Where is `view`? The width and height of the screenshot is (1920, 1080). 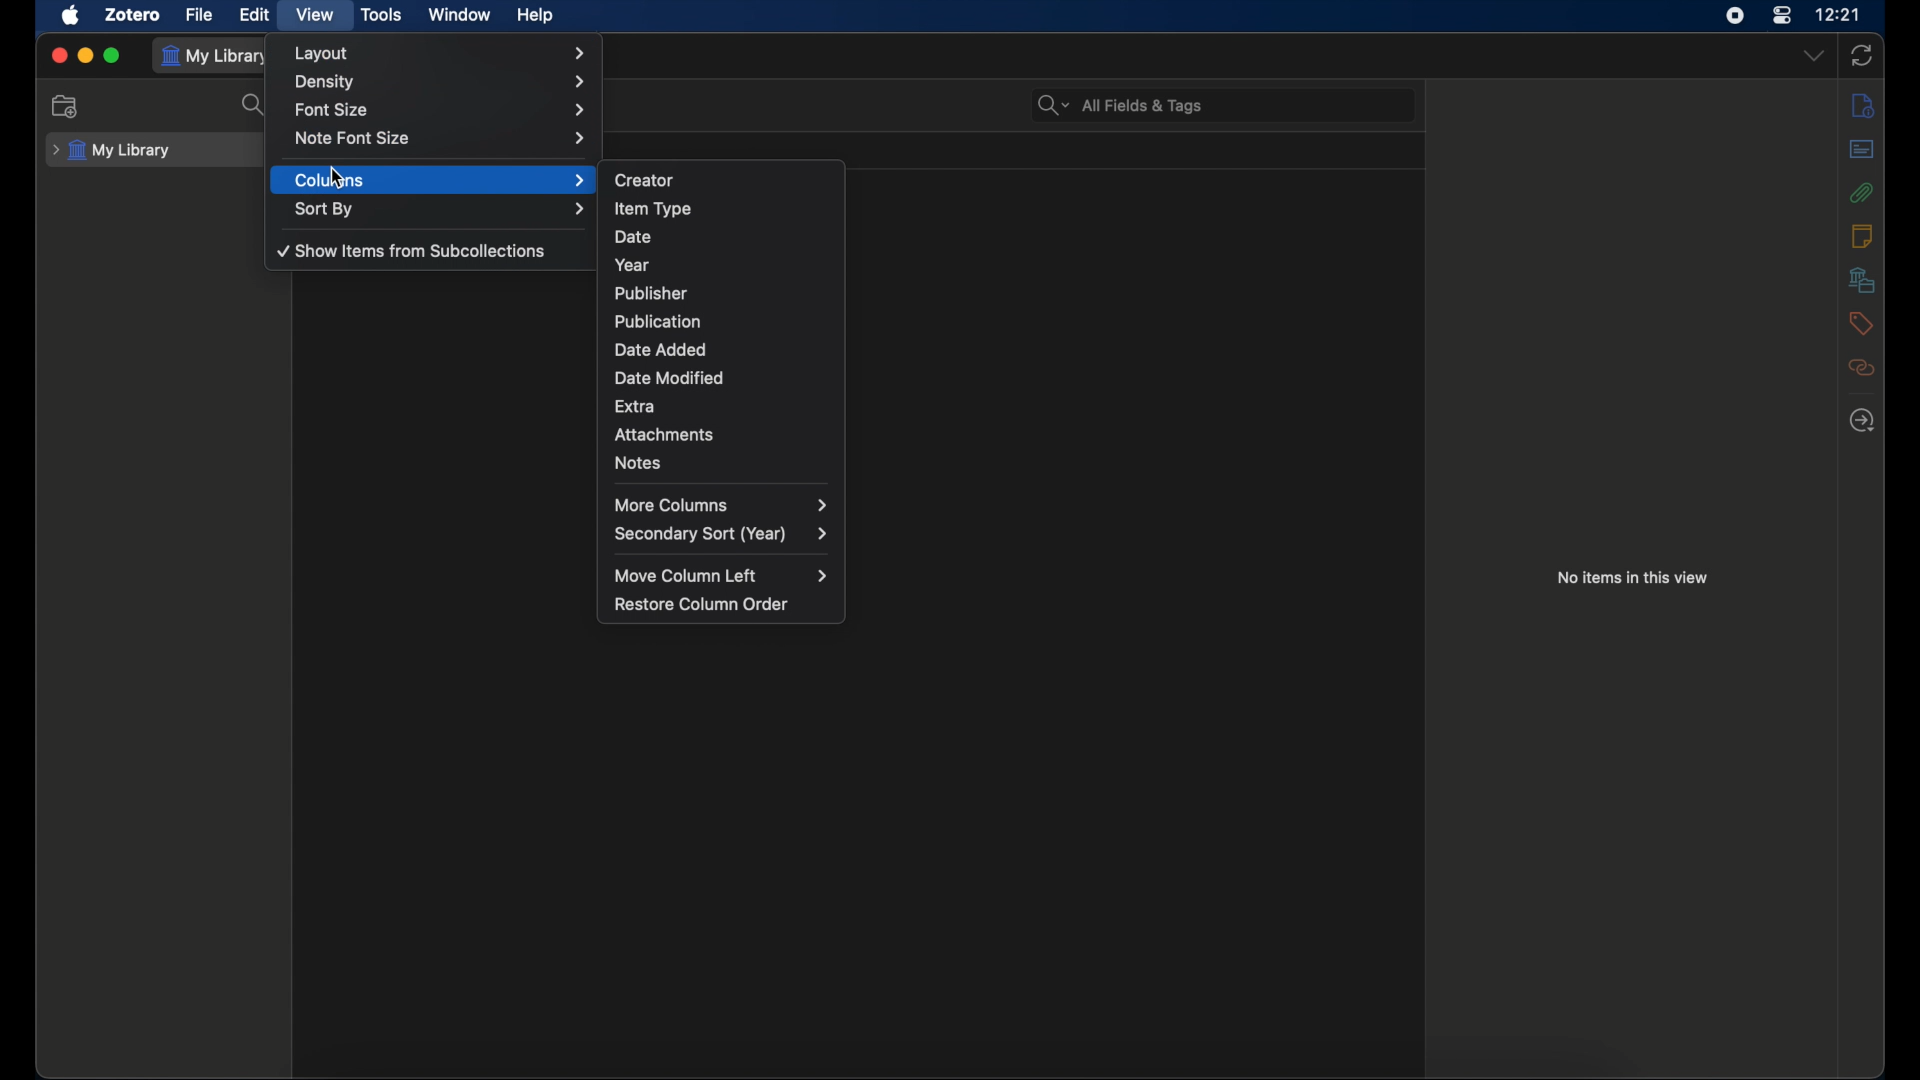
view is located at coordinates (316, 15).